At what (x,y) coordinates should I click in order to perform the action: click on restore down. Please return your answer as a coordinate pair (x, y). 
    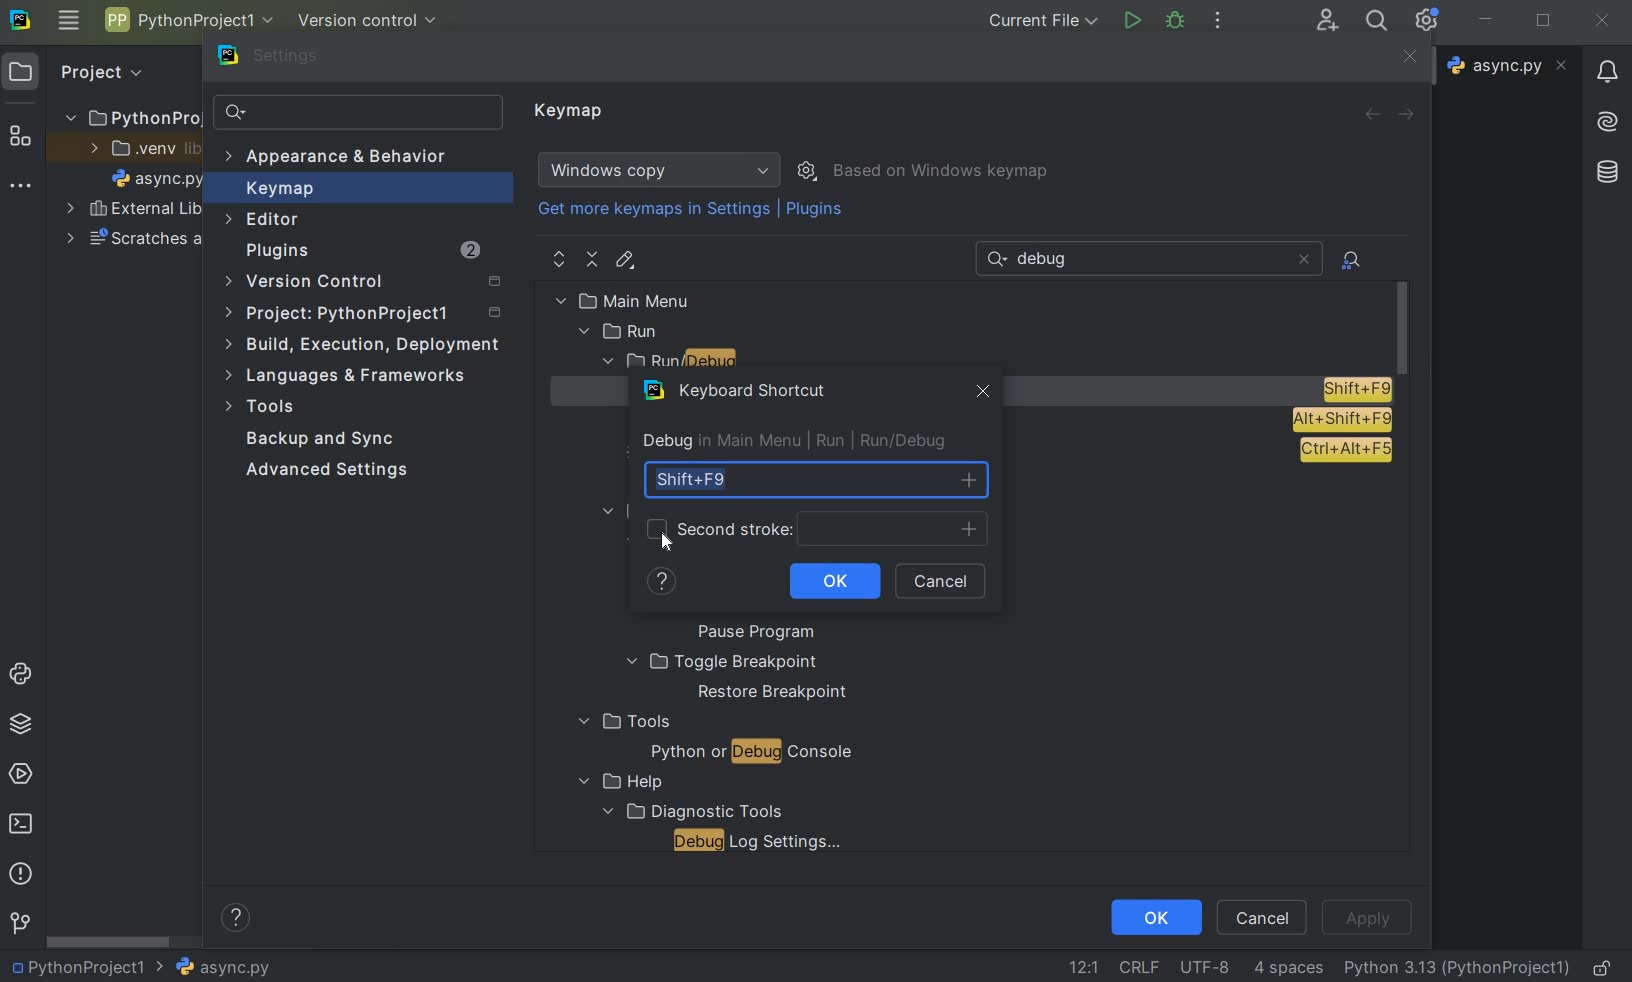
    Looking at the image, I should click on (1546, 23).